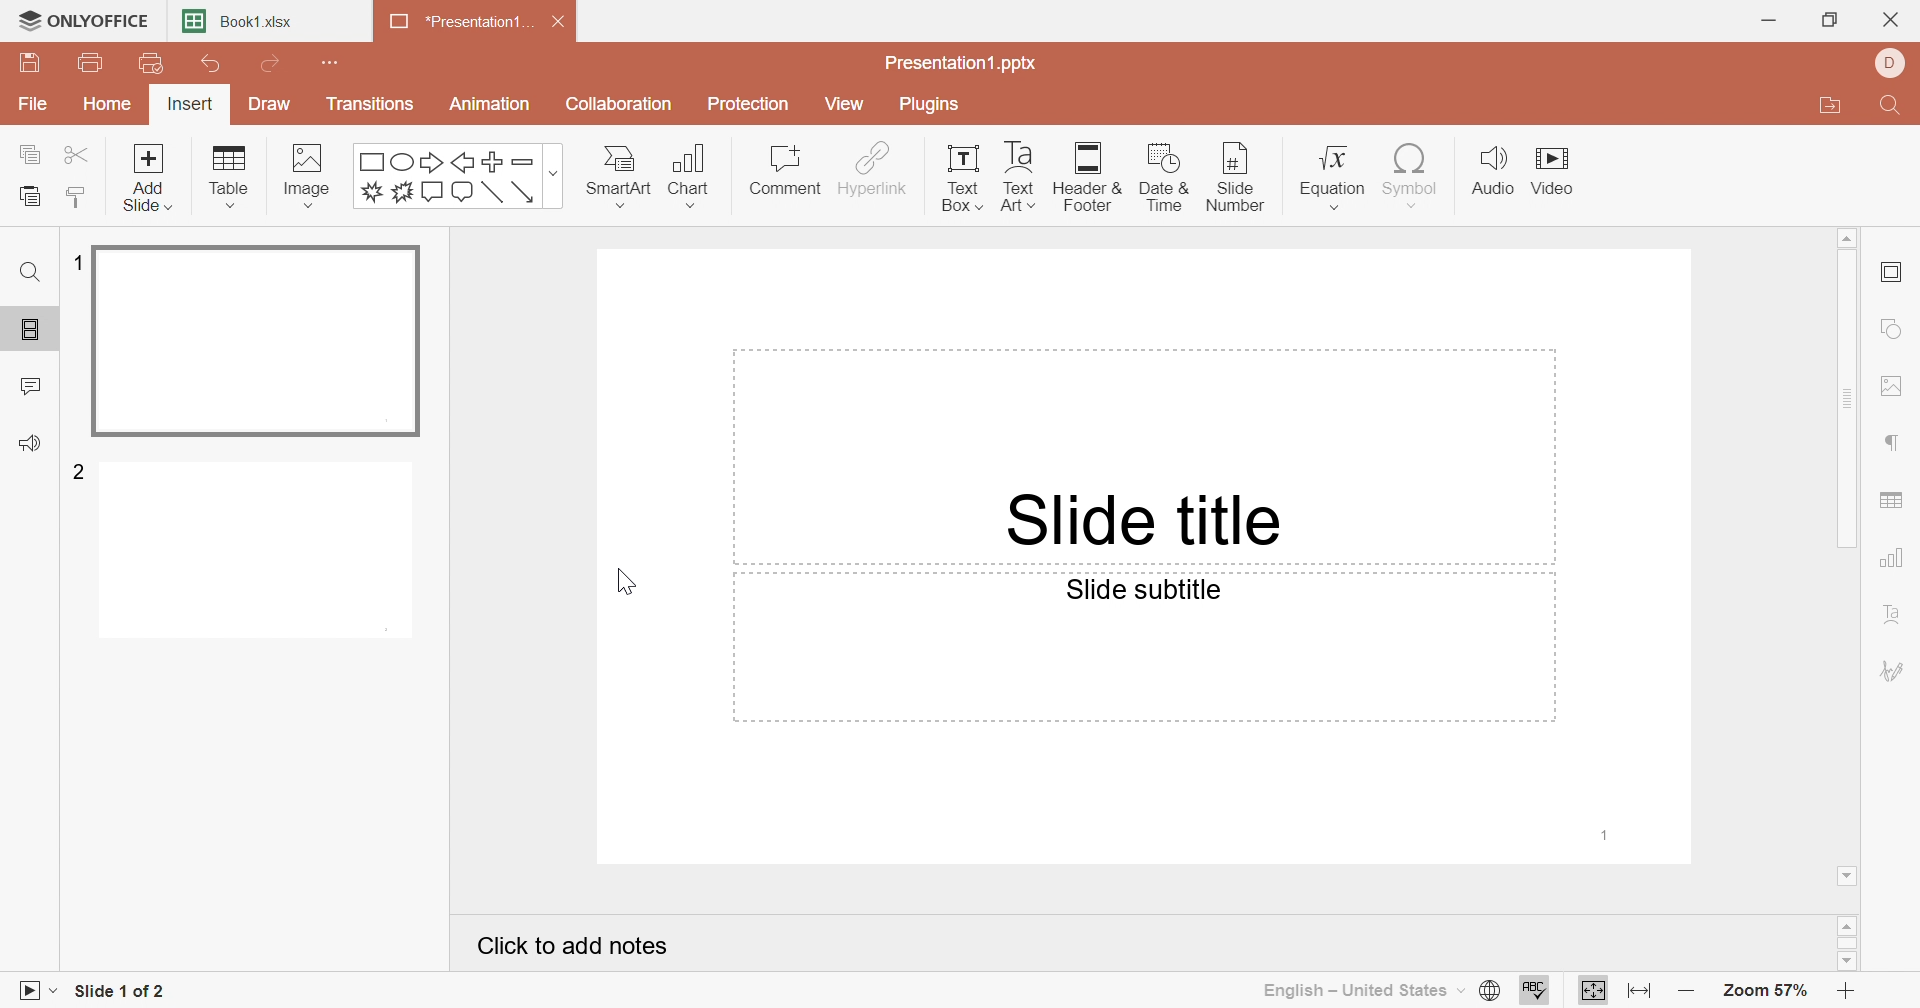  What do you see at coordinates (80, 153) in the screenshot?
I see `cut` at bounding box center [80, 153].